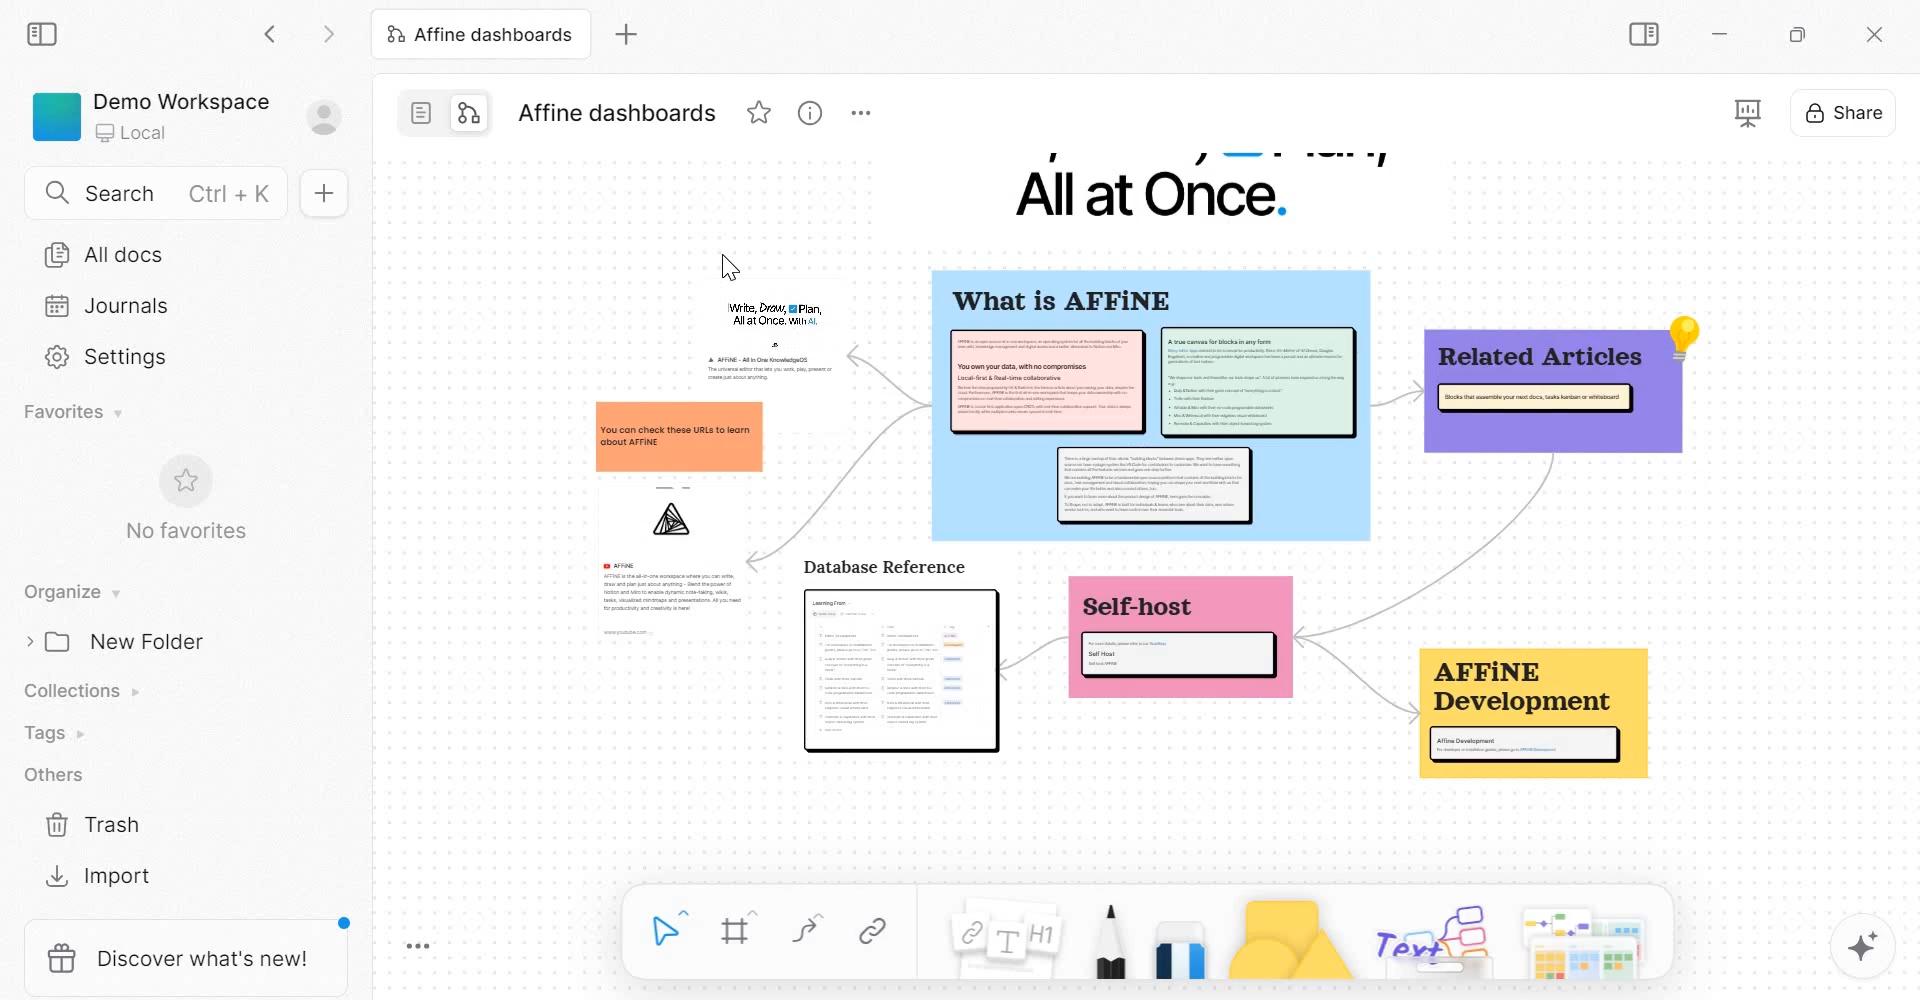 The height and width of the screenshot is (1000, 1920). I want to click on Sidebar Toggle, so click(1645, 36).